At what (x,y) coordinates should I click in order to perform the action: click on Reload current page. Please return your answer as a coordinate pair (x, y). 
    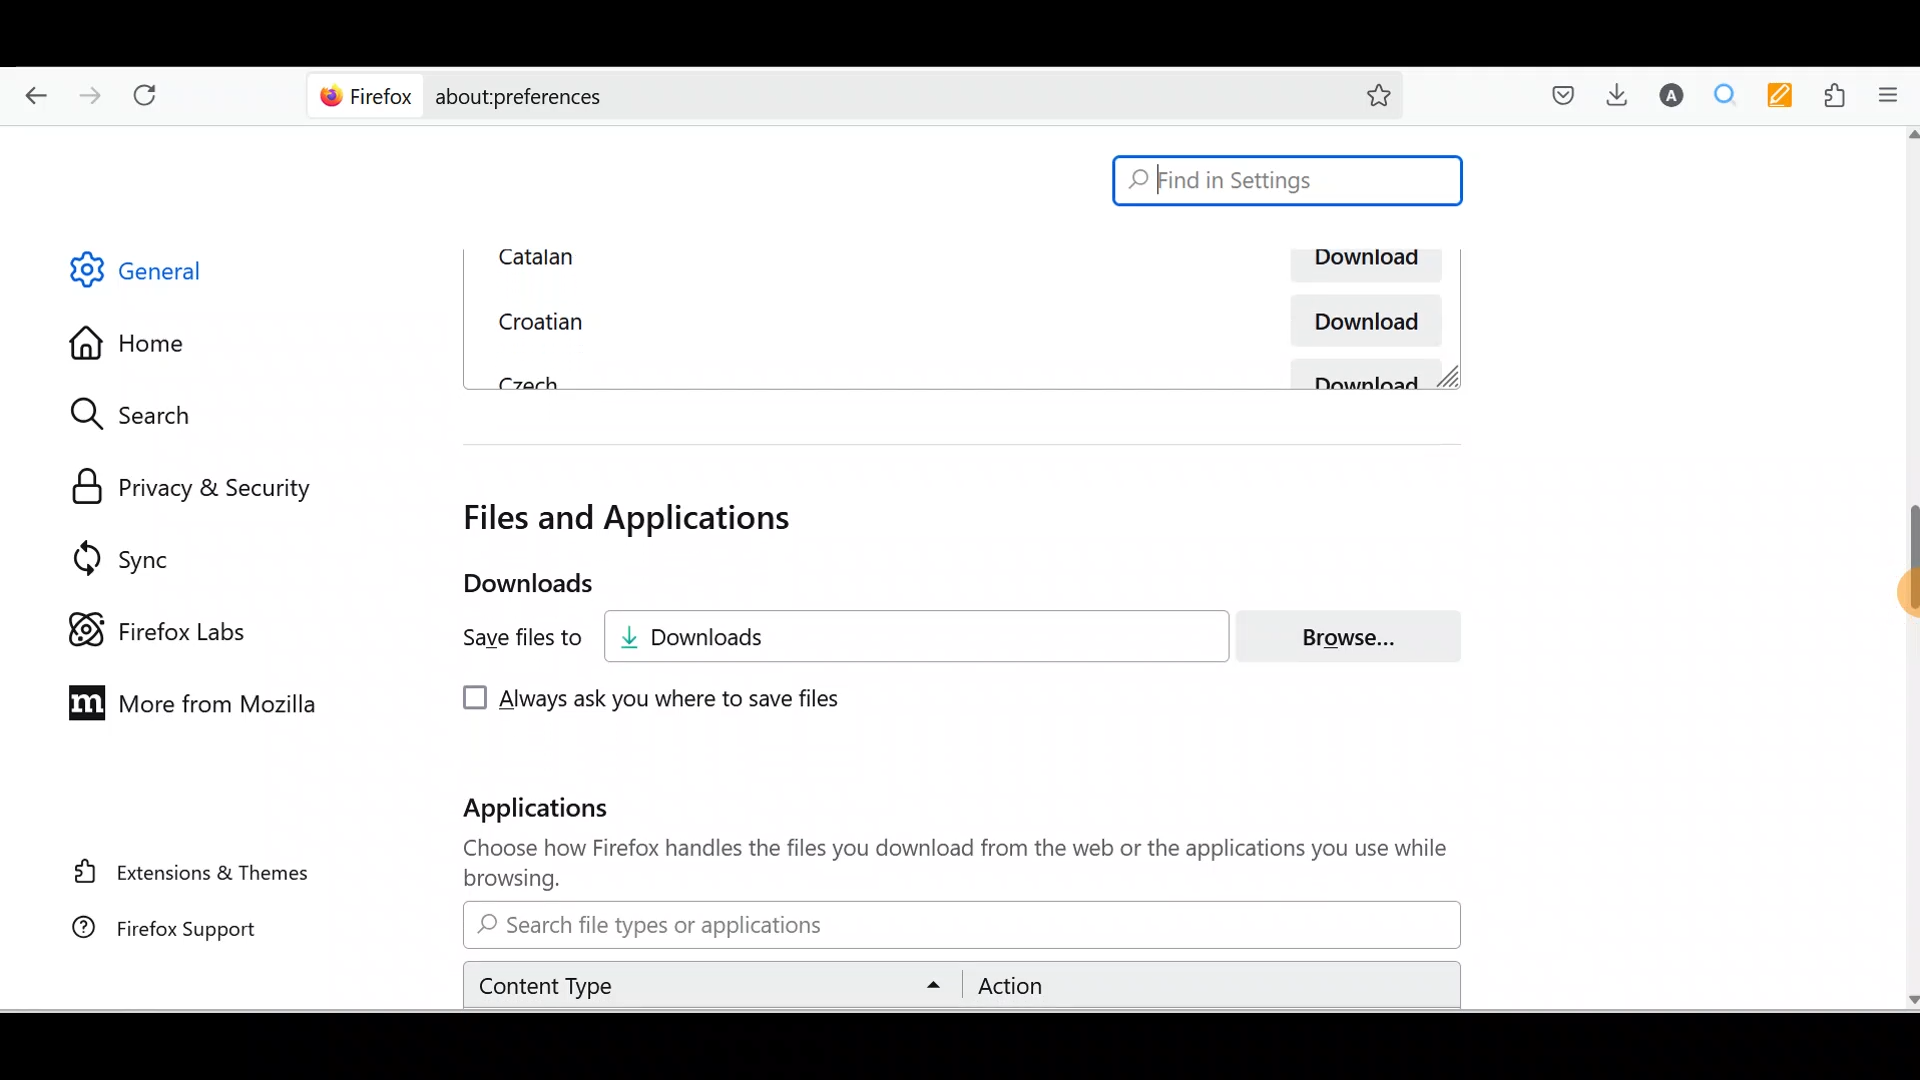
    Looking at the image, I should click on (157, 99).